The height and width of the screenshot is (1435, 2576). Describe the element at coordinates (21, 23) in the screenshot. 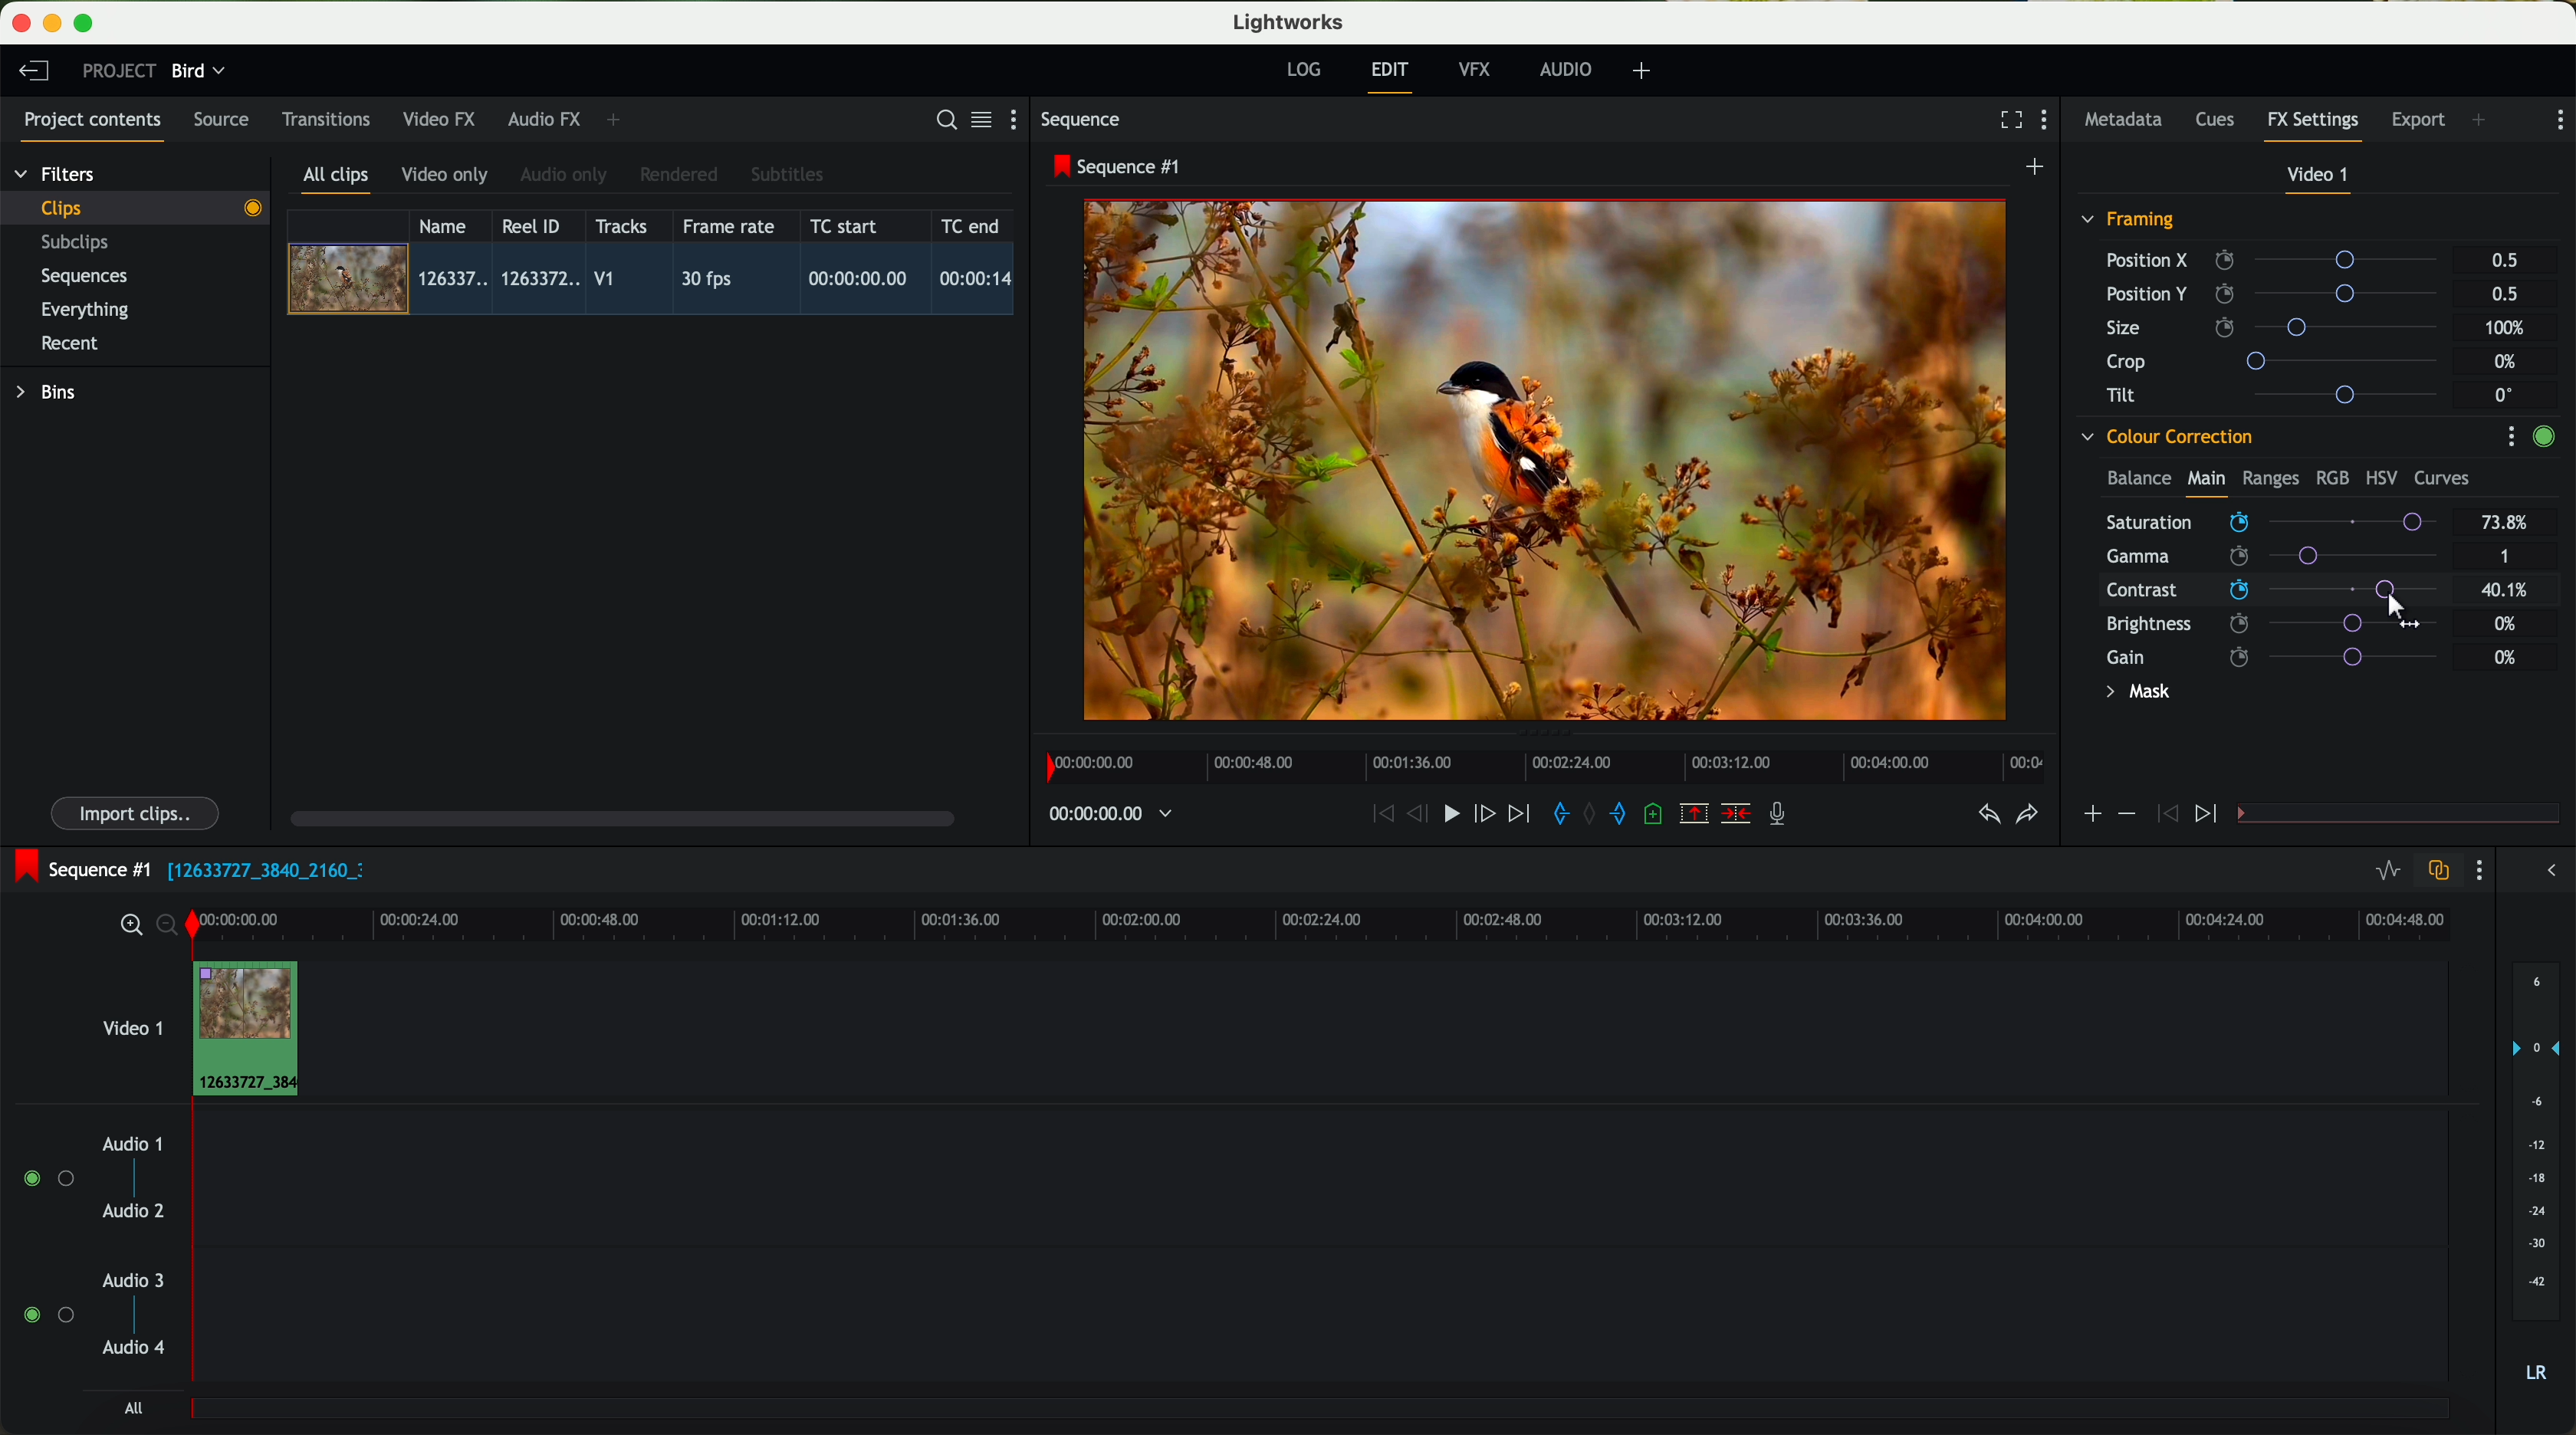

I see `close program` at that location.